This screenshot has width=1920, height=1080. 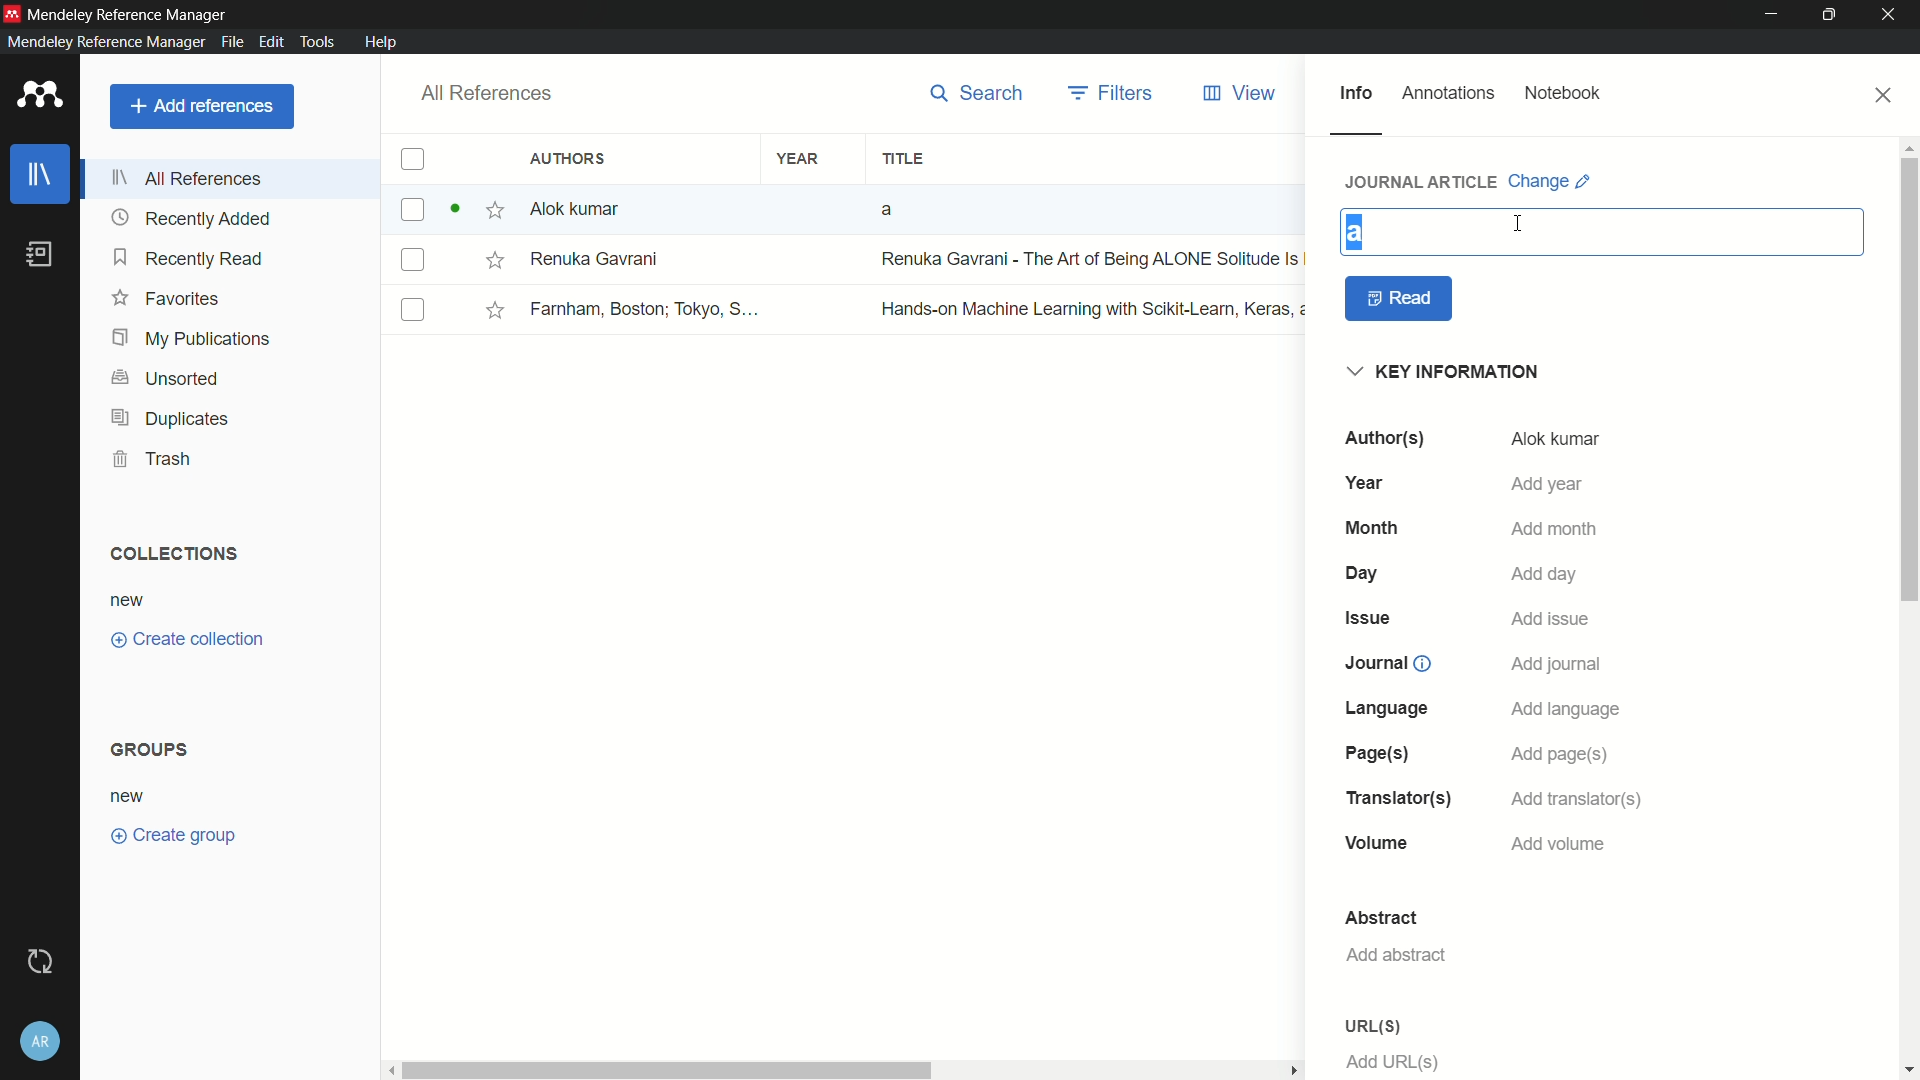 What do you see at coordinates (1423, 181) in the screenshot?
I see `journal article` at bounding box center [1423, 181].